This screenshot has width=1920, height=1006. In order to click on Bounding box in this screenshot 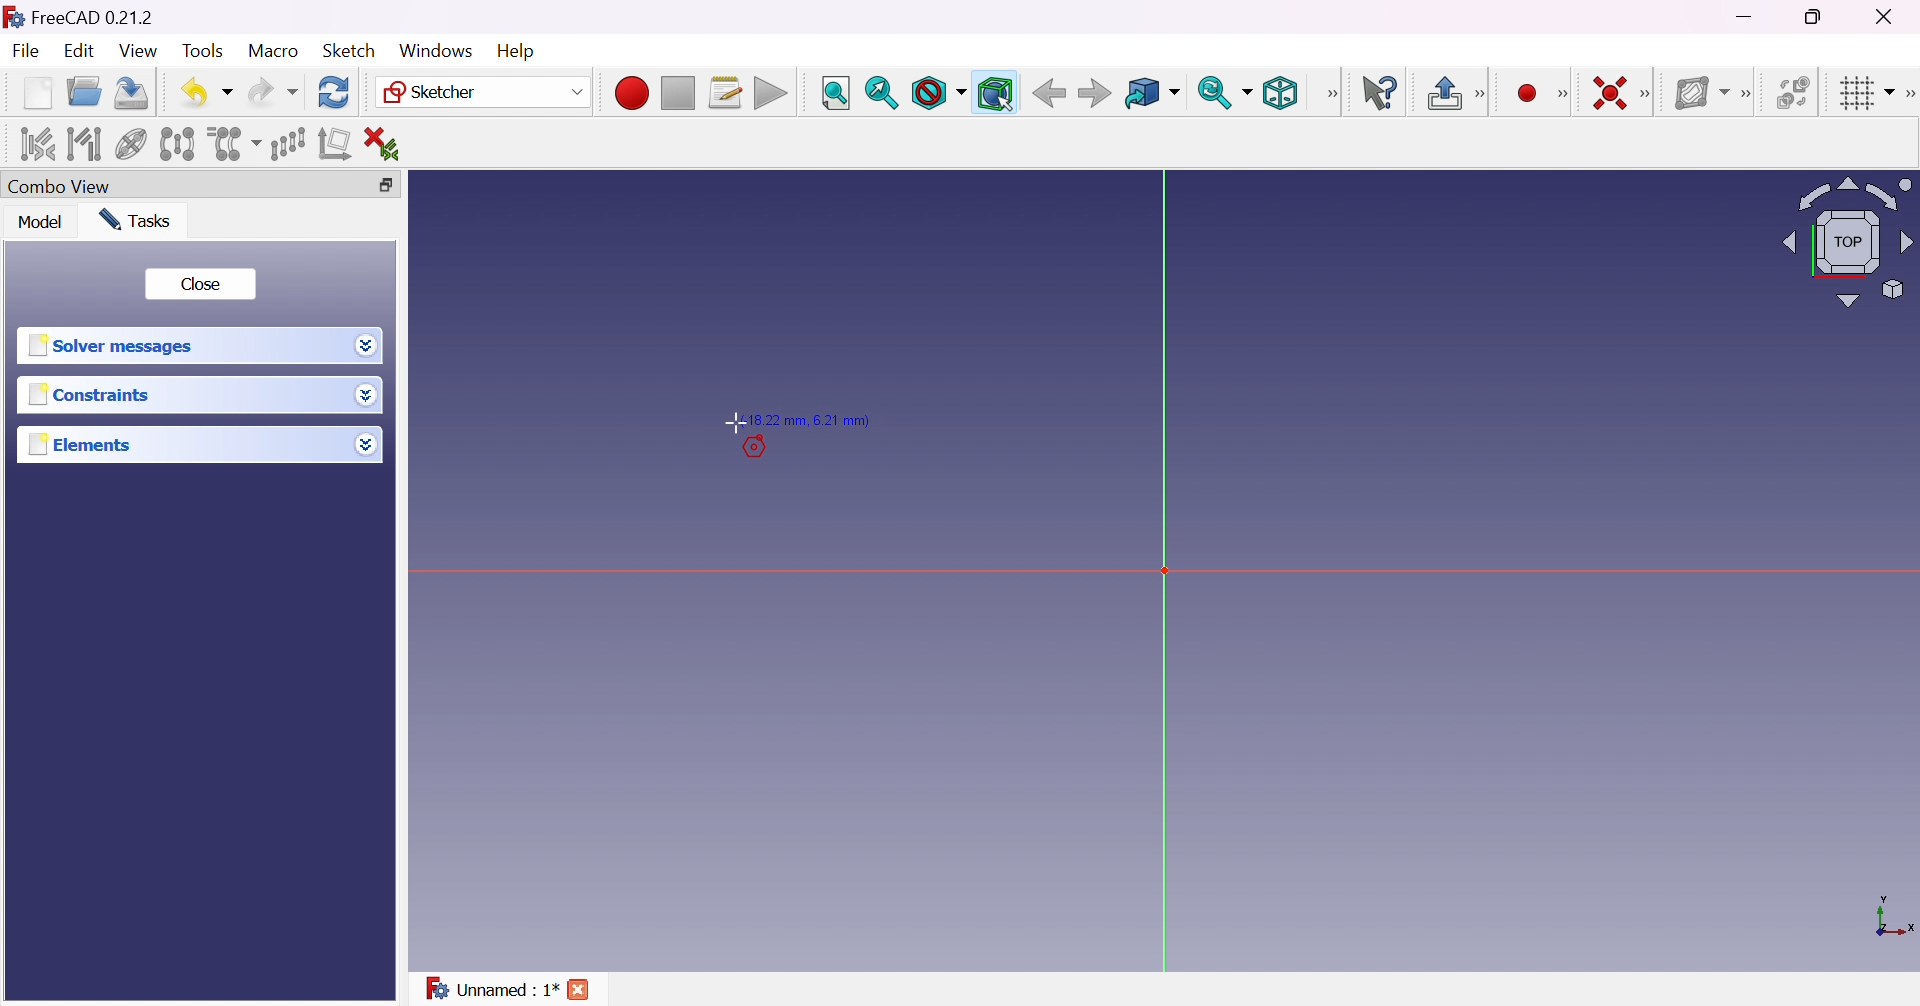, I will do `click(996, 94)`.